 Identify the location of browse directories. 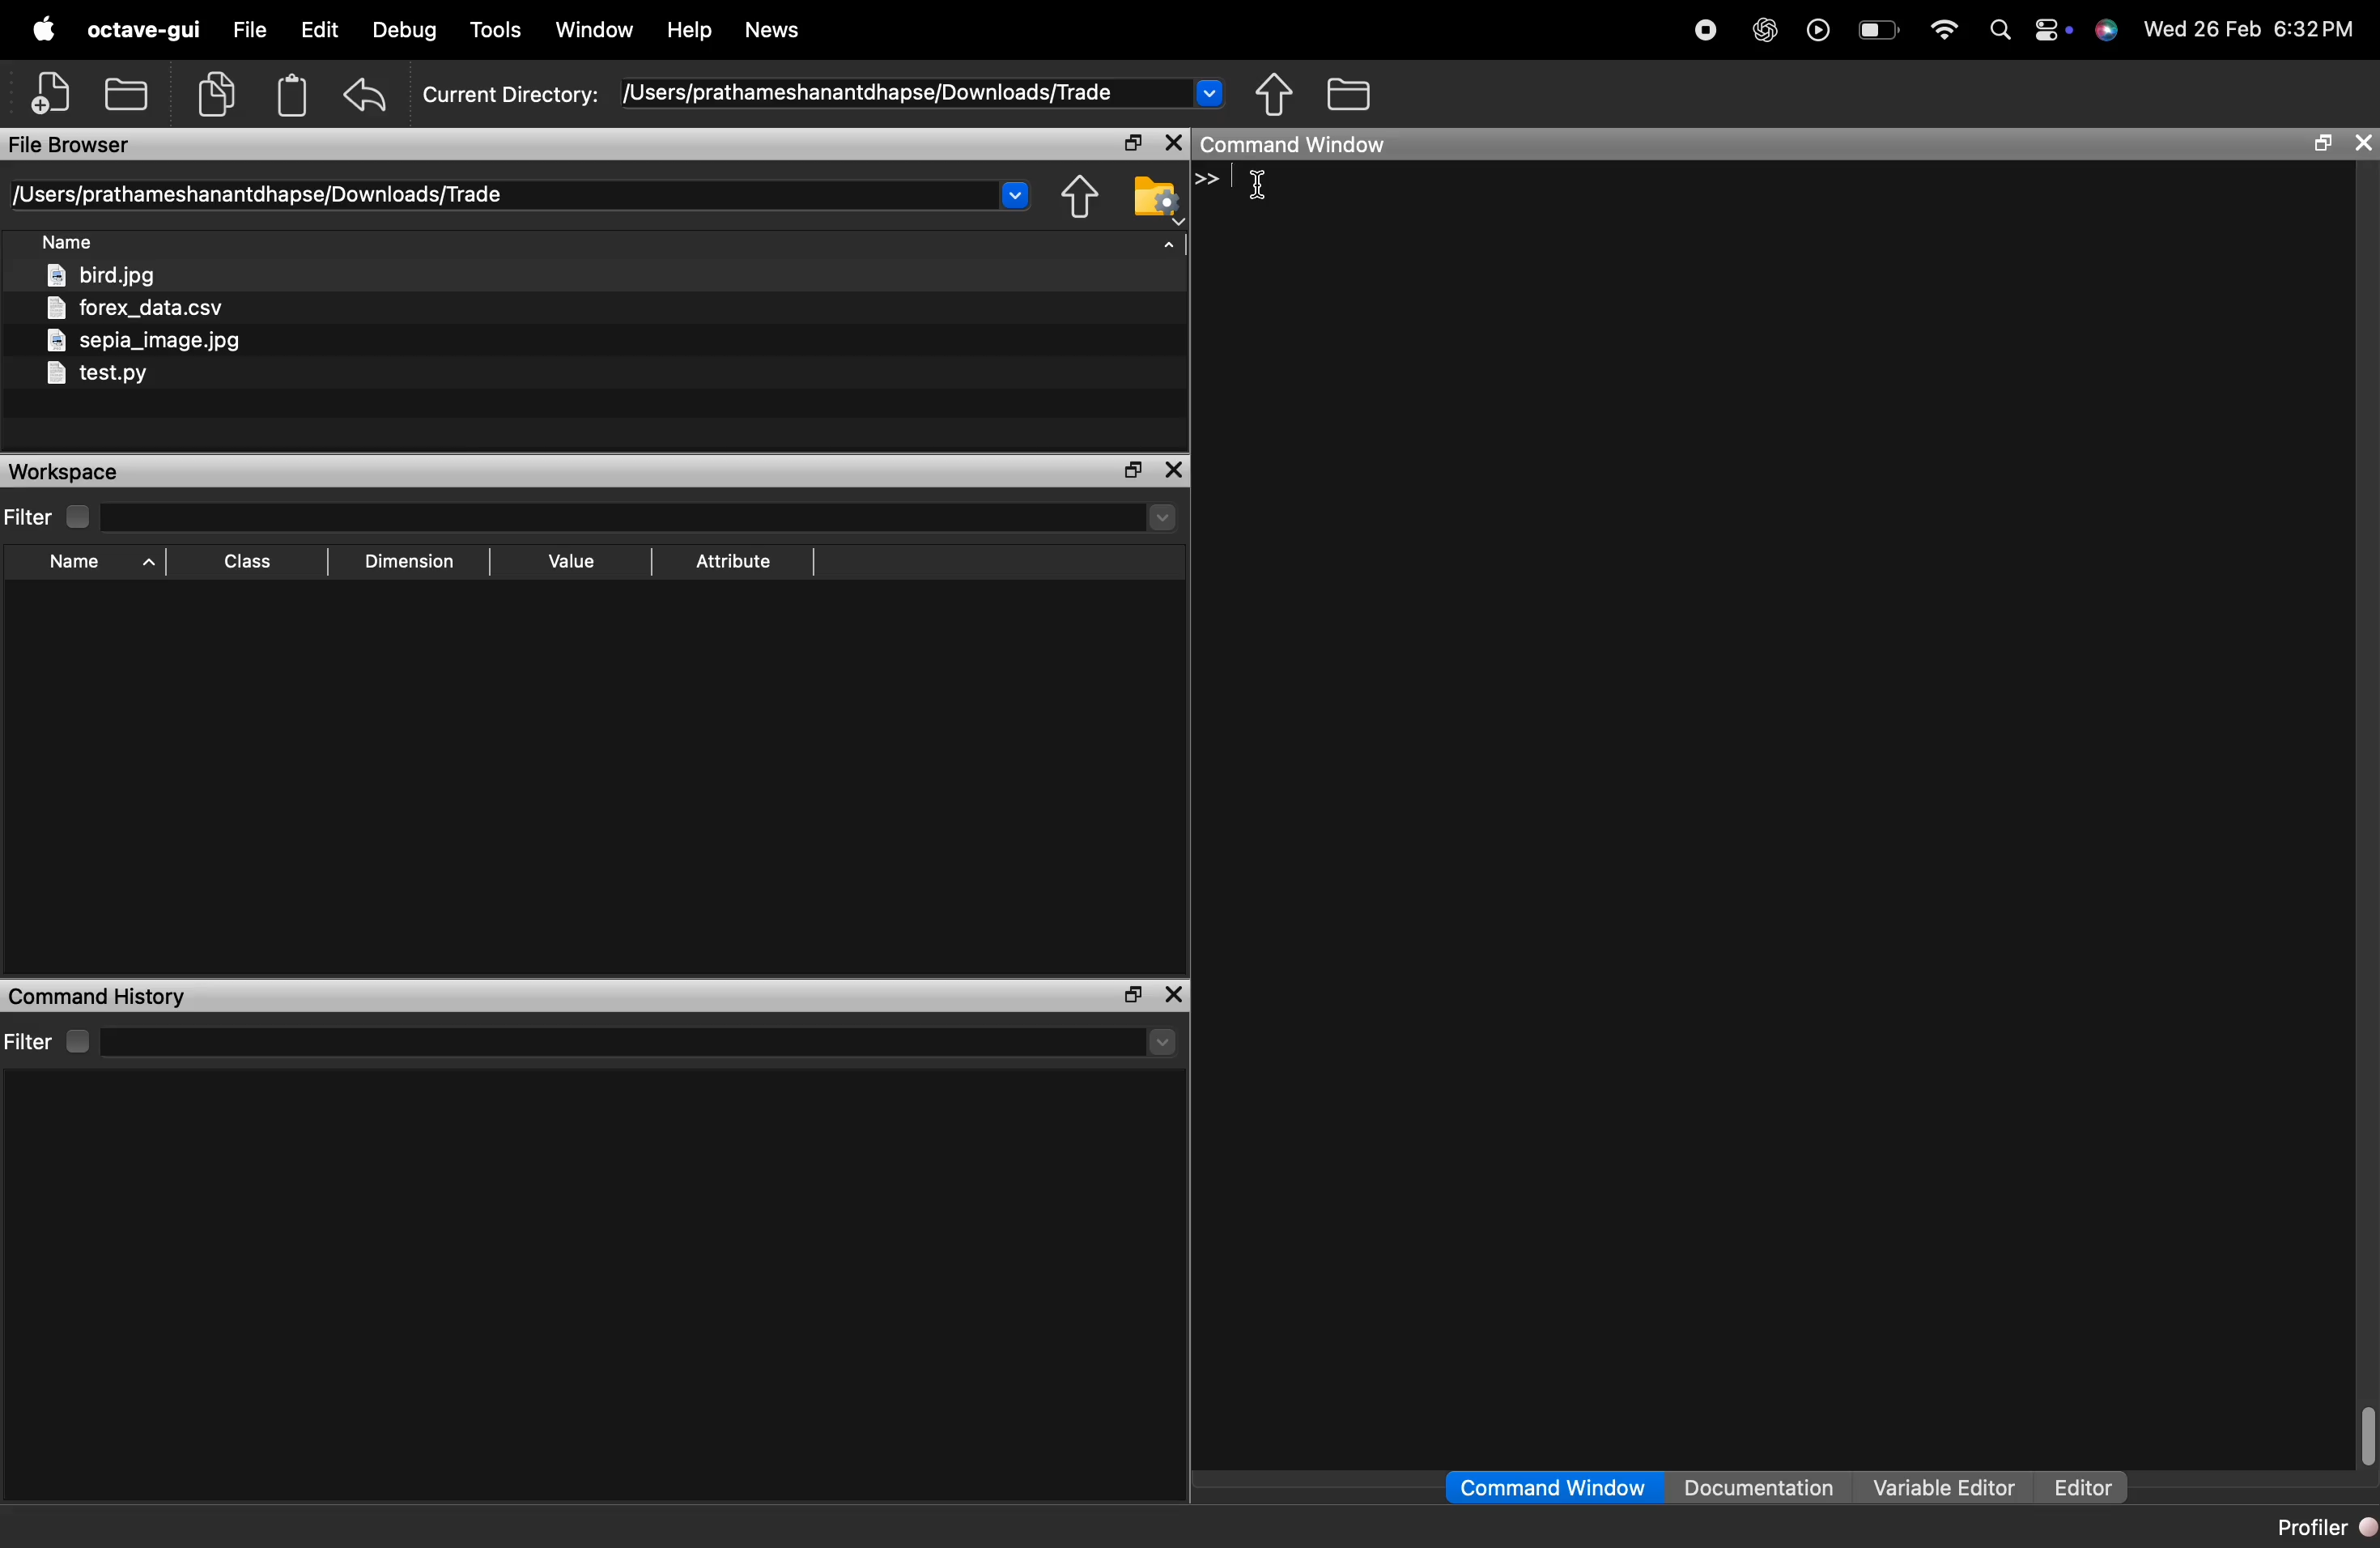
(1350, 95).